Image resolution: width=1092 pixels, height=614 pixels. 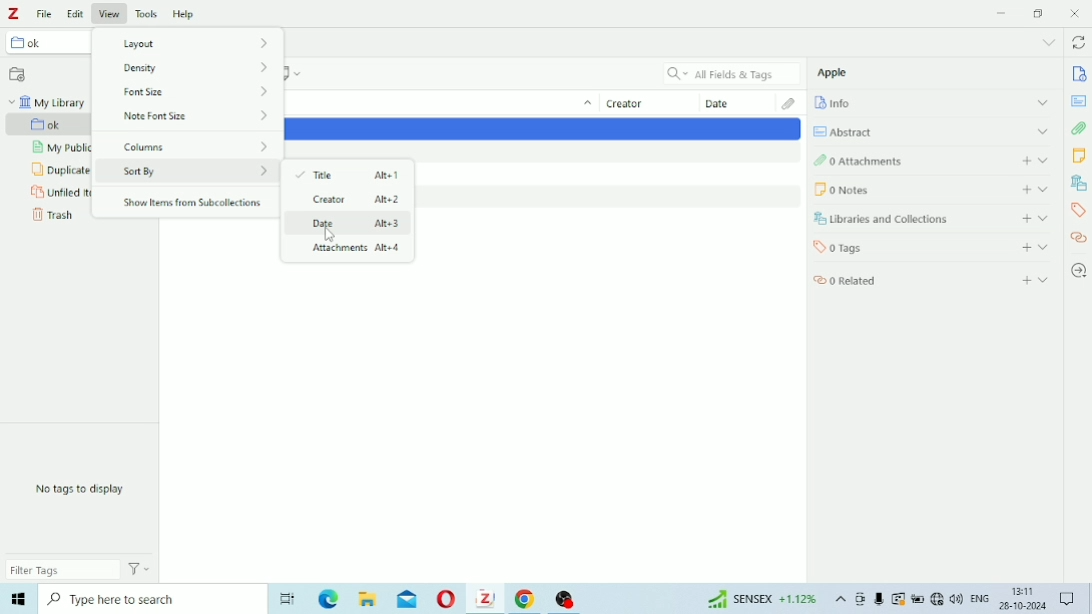 I want to click on Creator, so click(x=635, y=104).